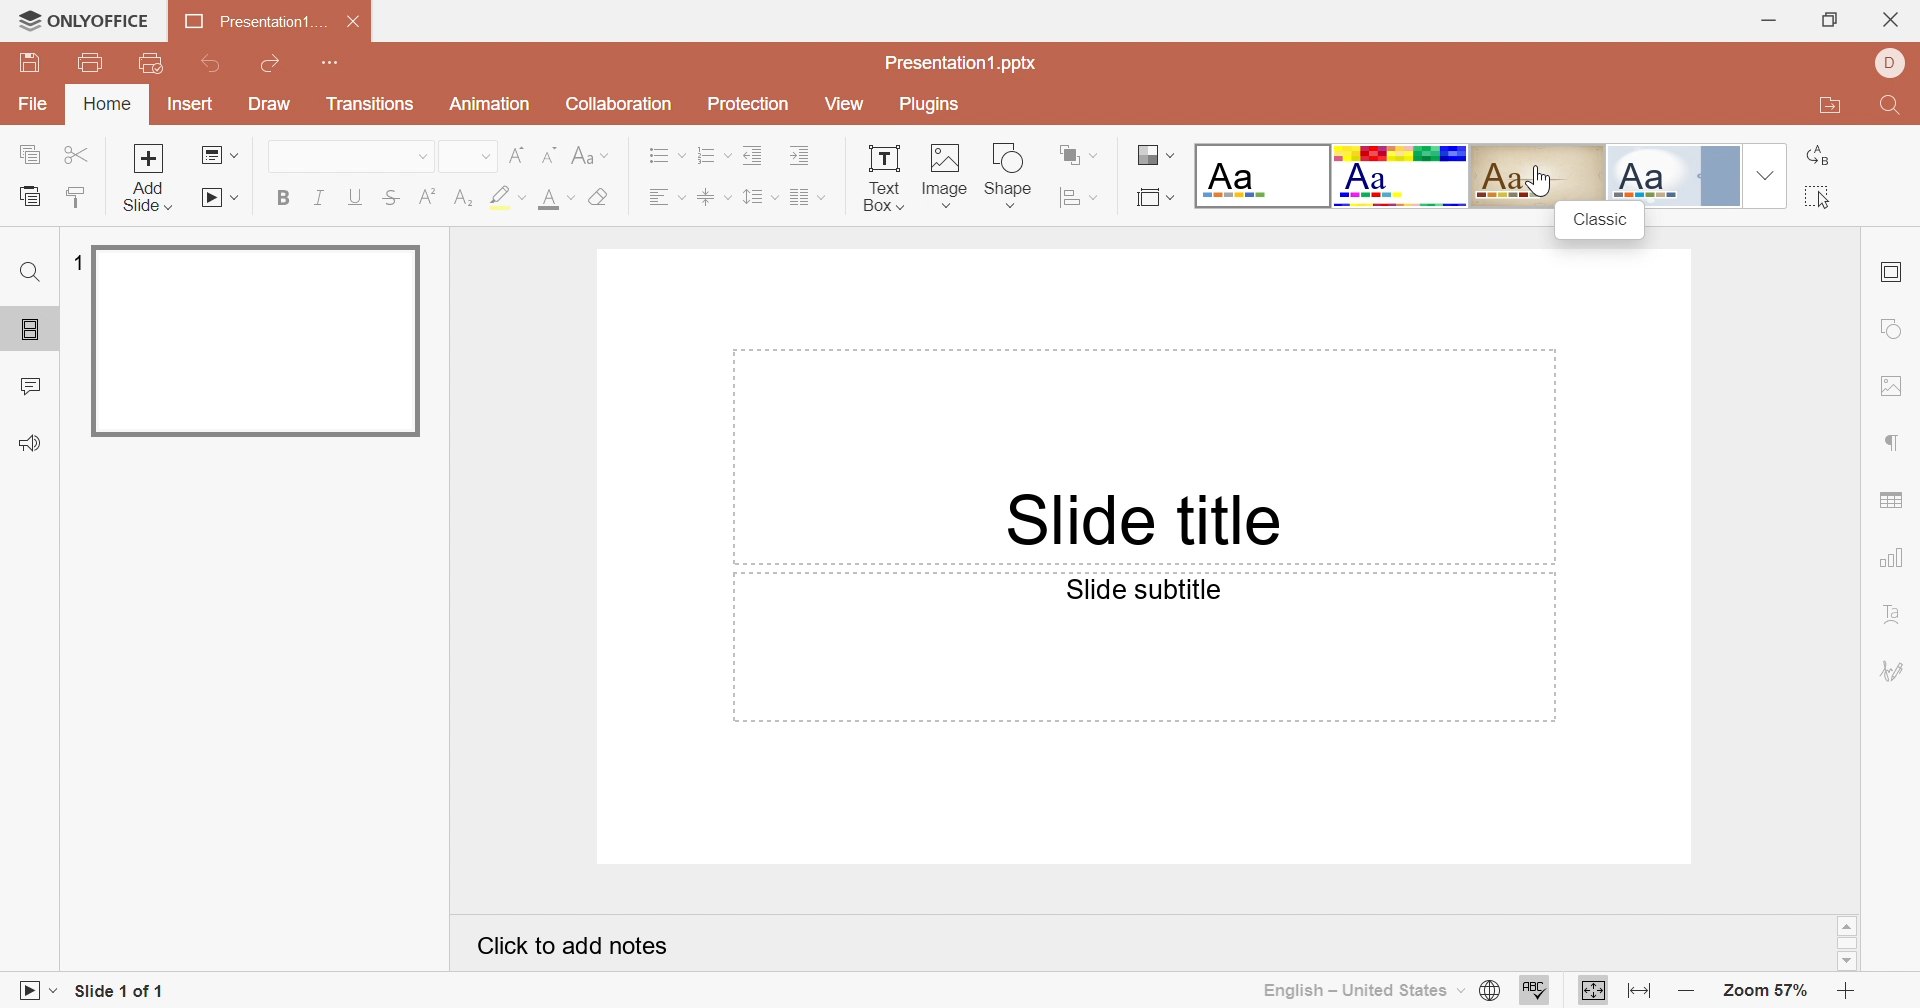 The height and width of the screenshot is (1008, 1920). What do you see at coordinates (25, 151) in the screenshot?
I see `Copy` at bounding box center [25, 151].